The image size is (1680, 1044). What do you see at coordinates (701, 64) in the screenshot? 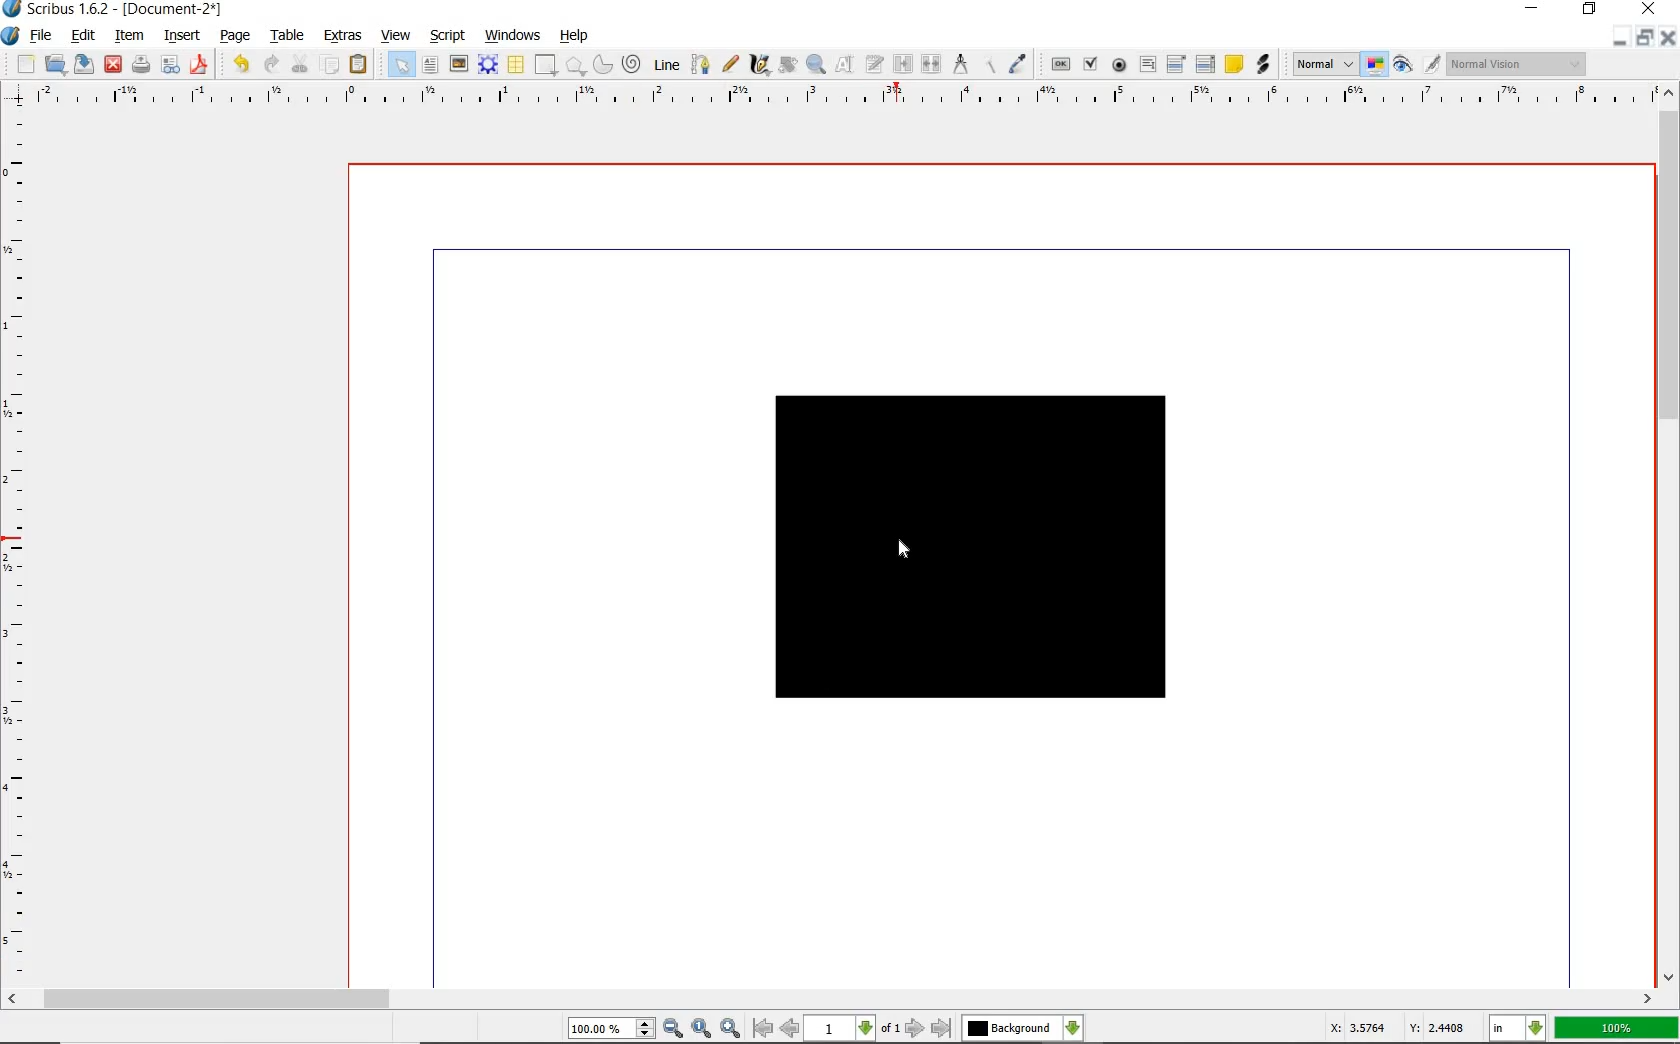
I see `bezier curve` at bounding box center [701, 64].